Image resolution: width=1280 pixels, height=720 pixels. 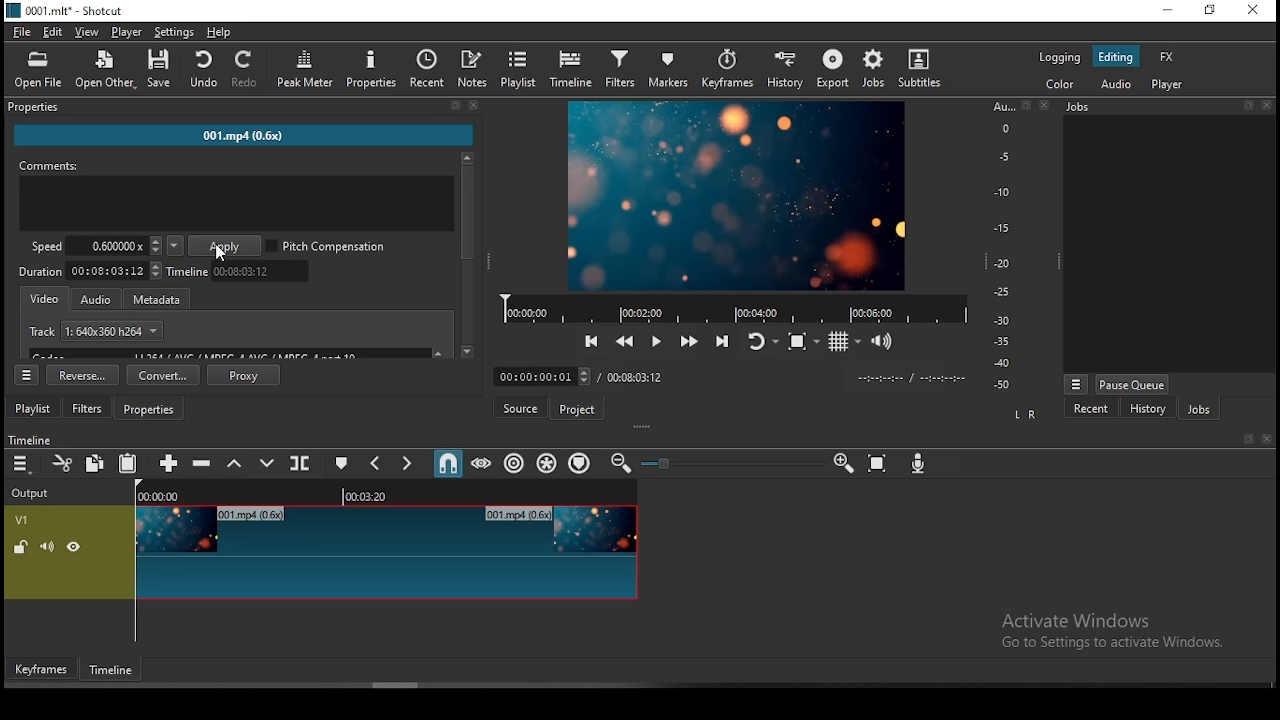 What do you see at coordinates (248, 69) in the screenshot?
I see `redo` at bounding box center [248, 69].